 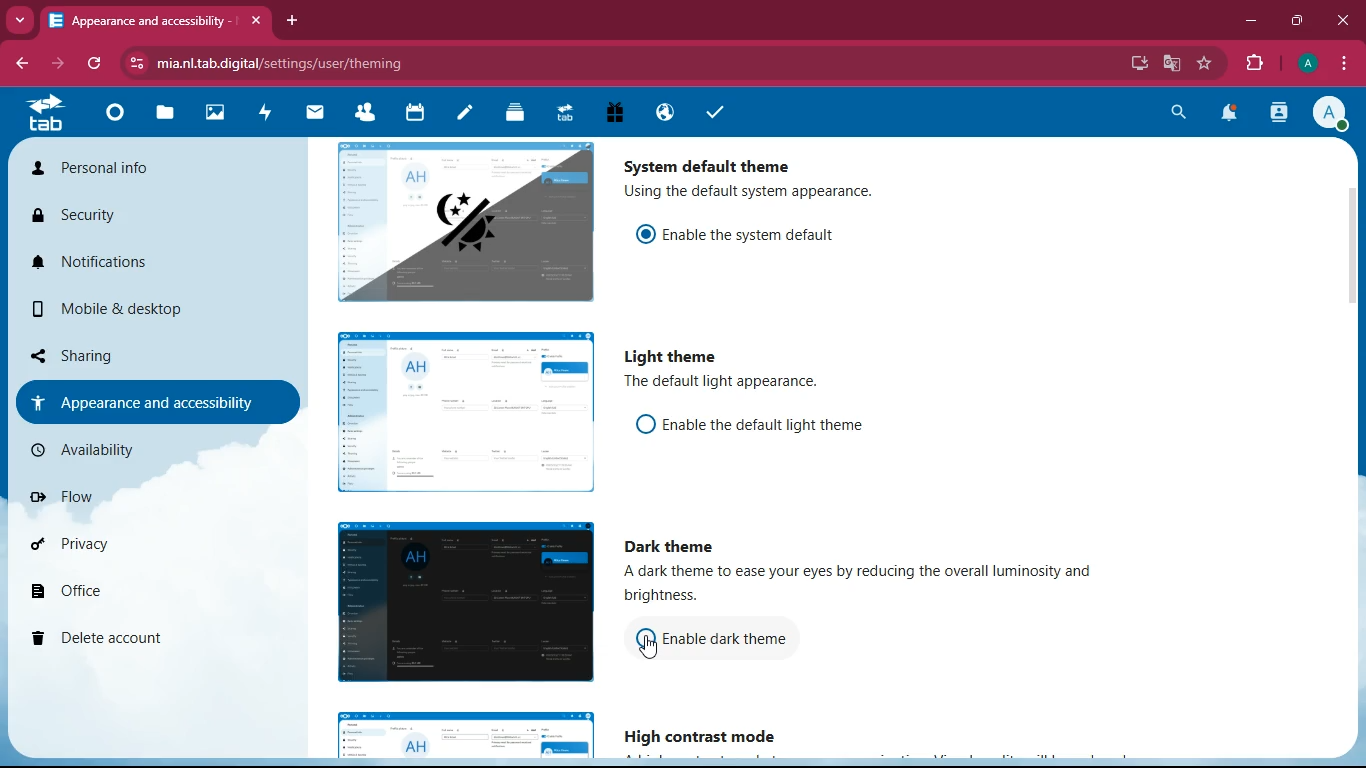 I want to click on office, so click(x=138, y=594).